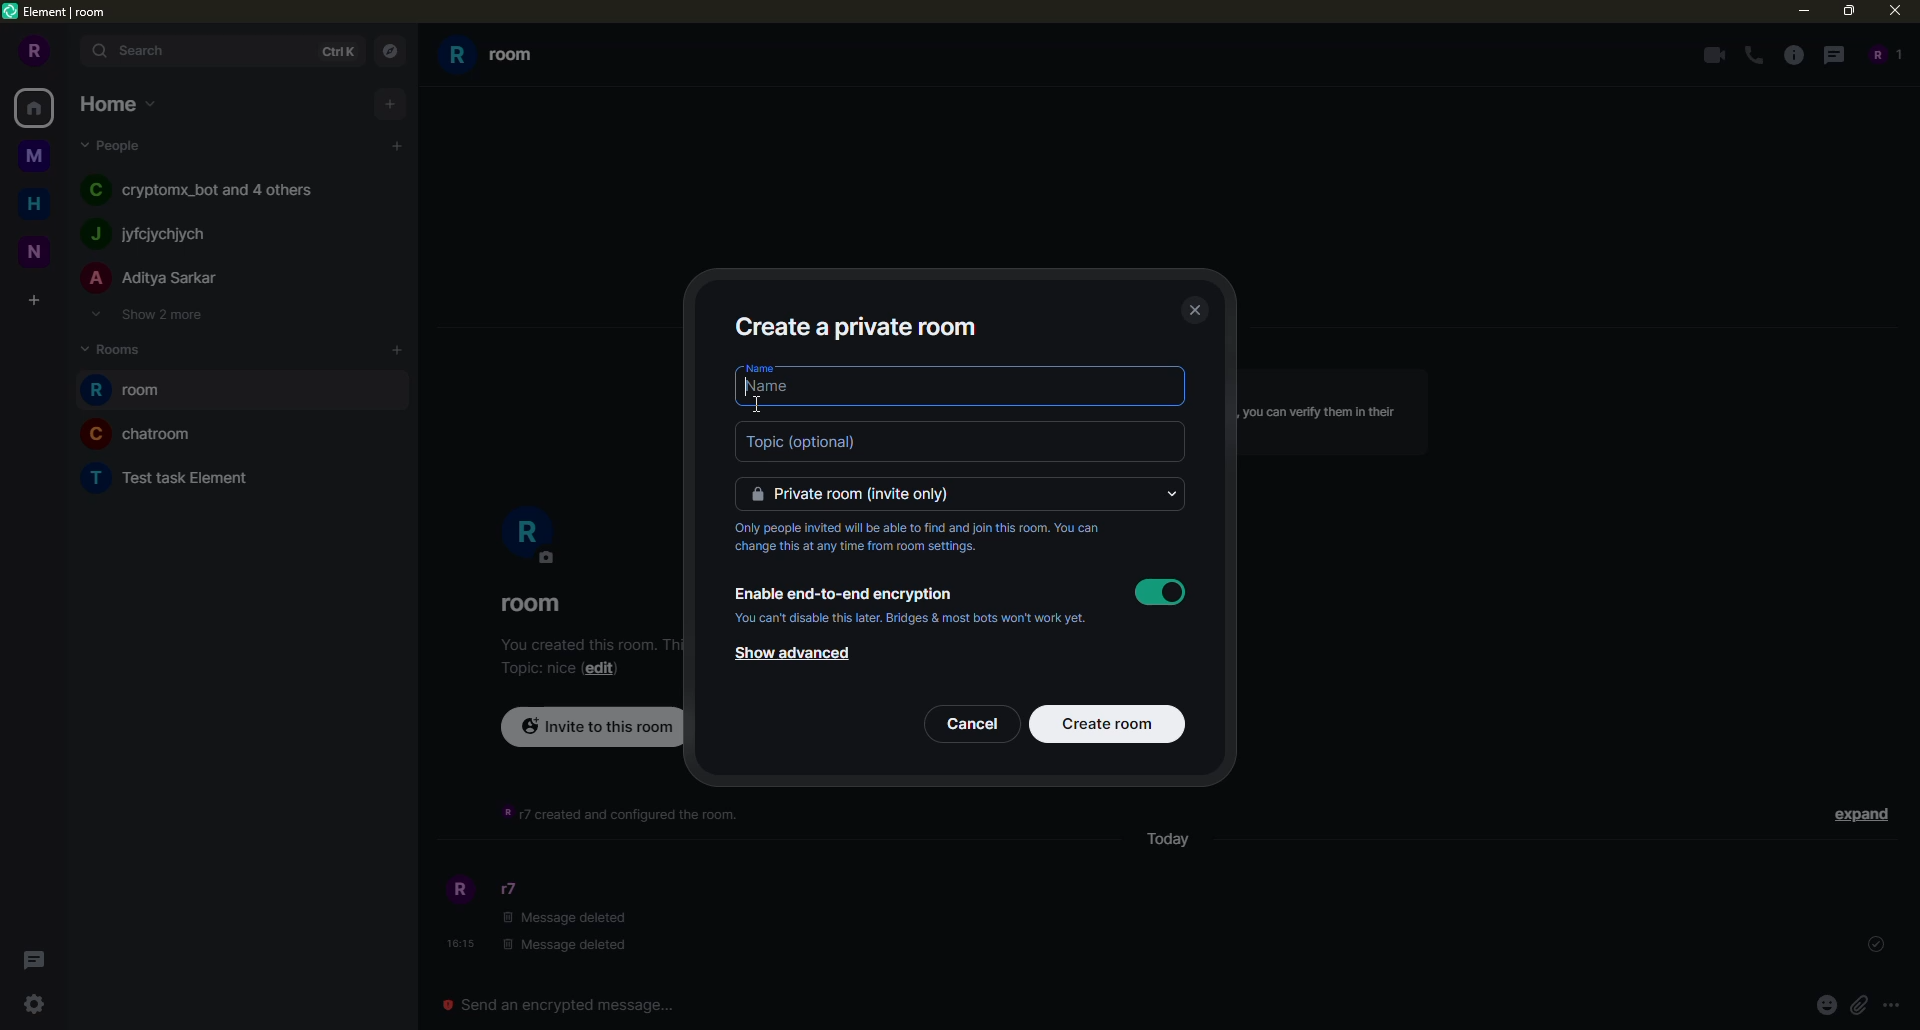  What do you see at coordinates (1710, 53) in the screenshot?
I see `video call` at bounding box center [1710, 53].